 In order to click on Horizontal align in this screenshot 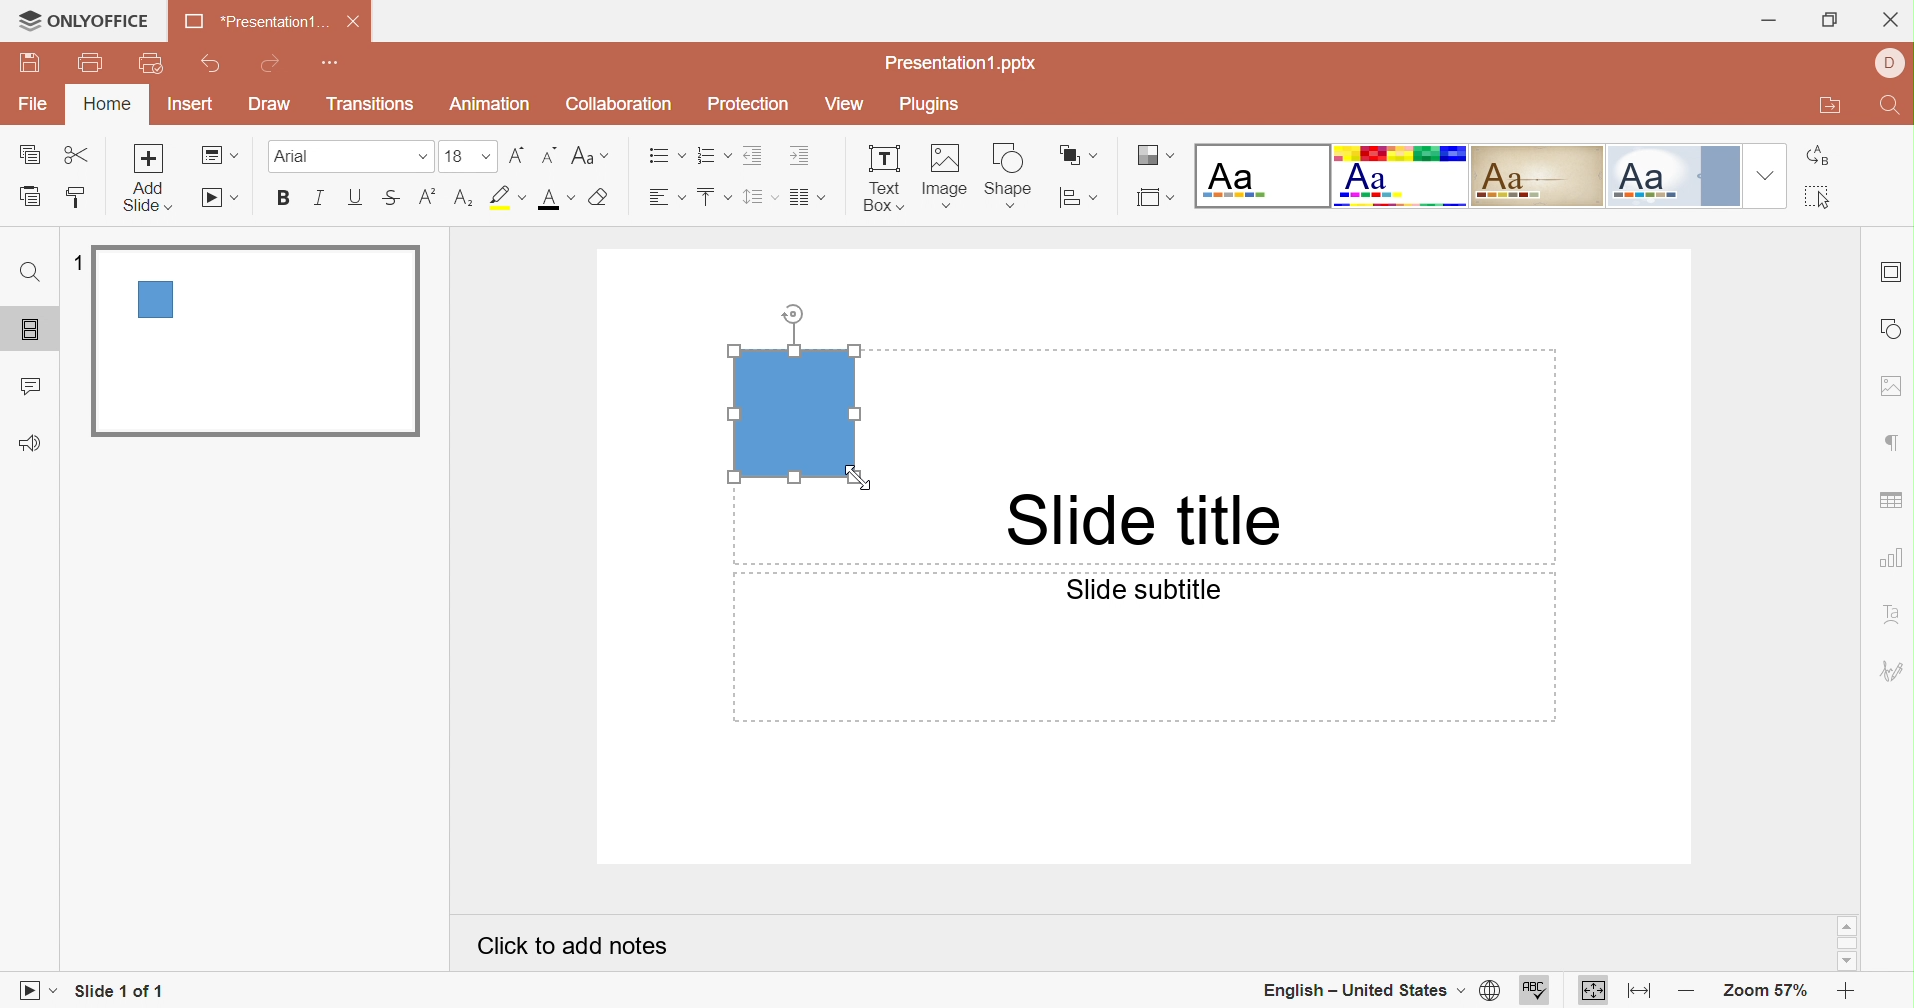, I will do `click(668, 197)`.